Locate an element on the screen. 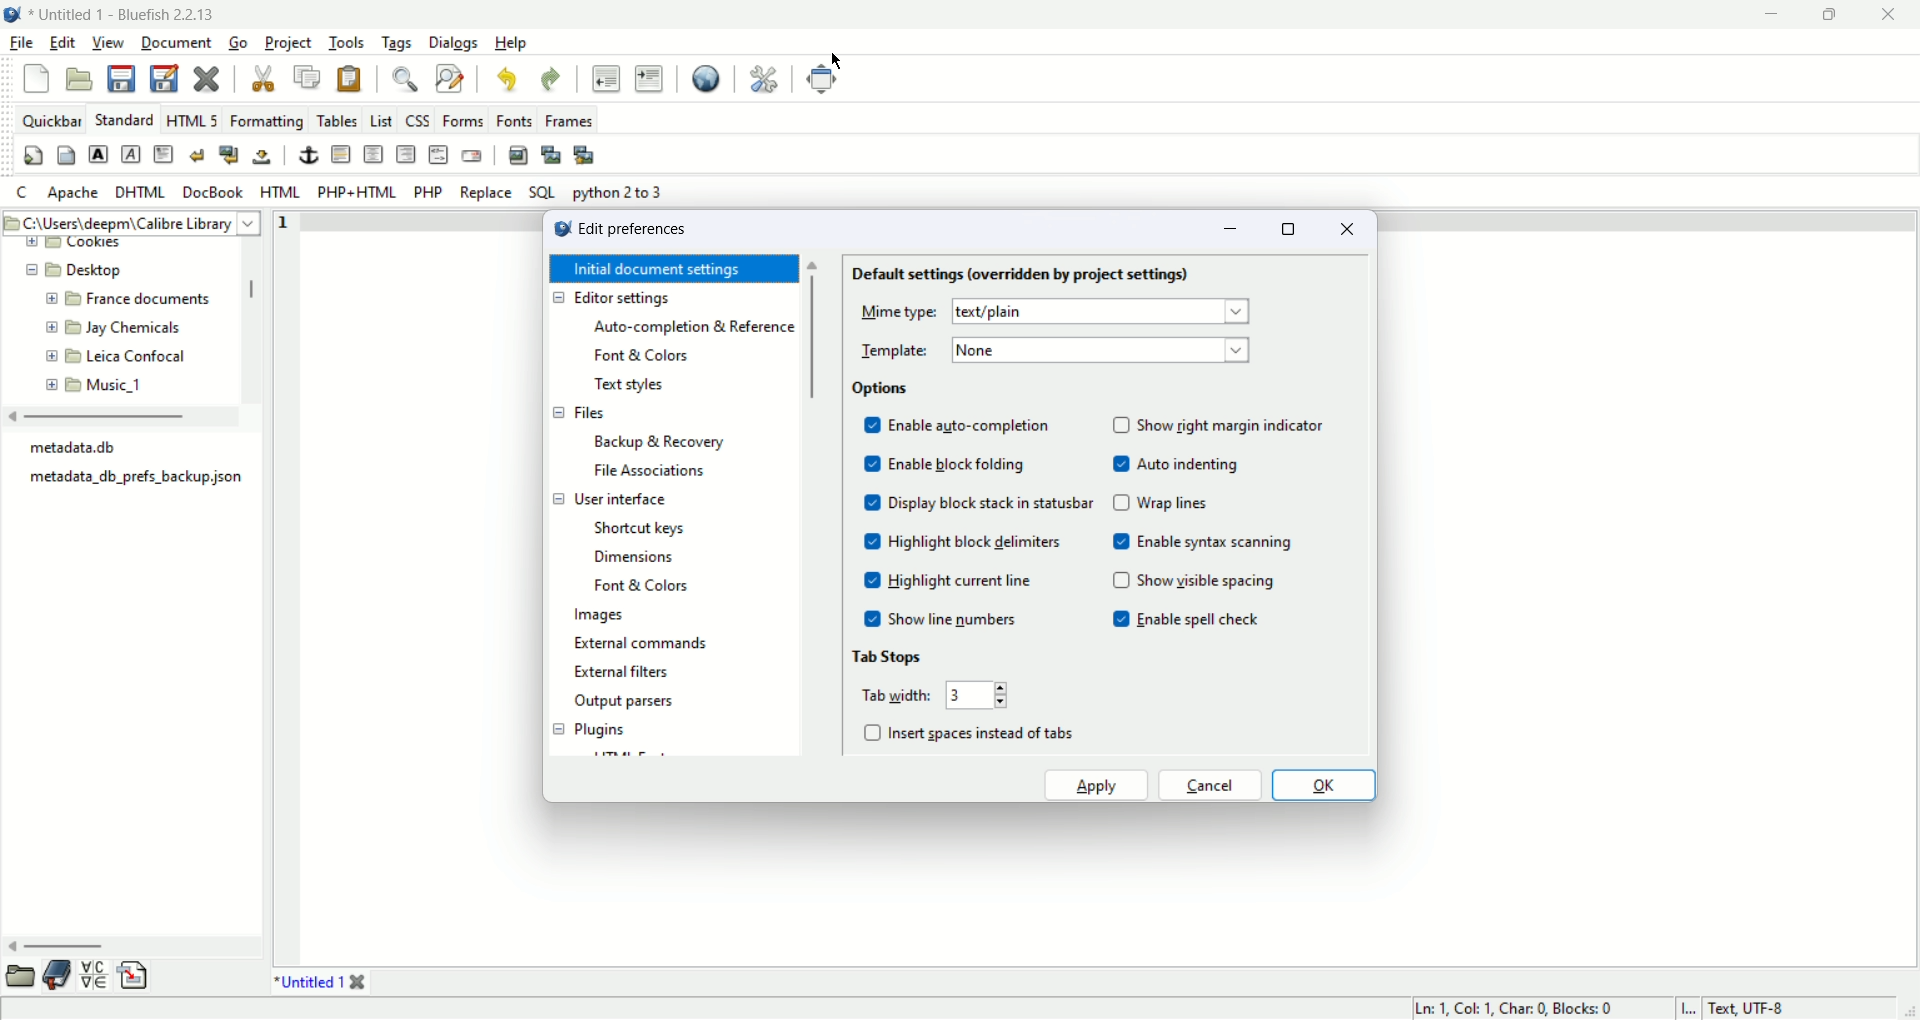  document is located at coordinates (176, 42).